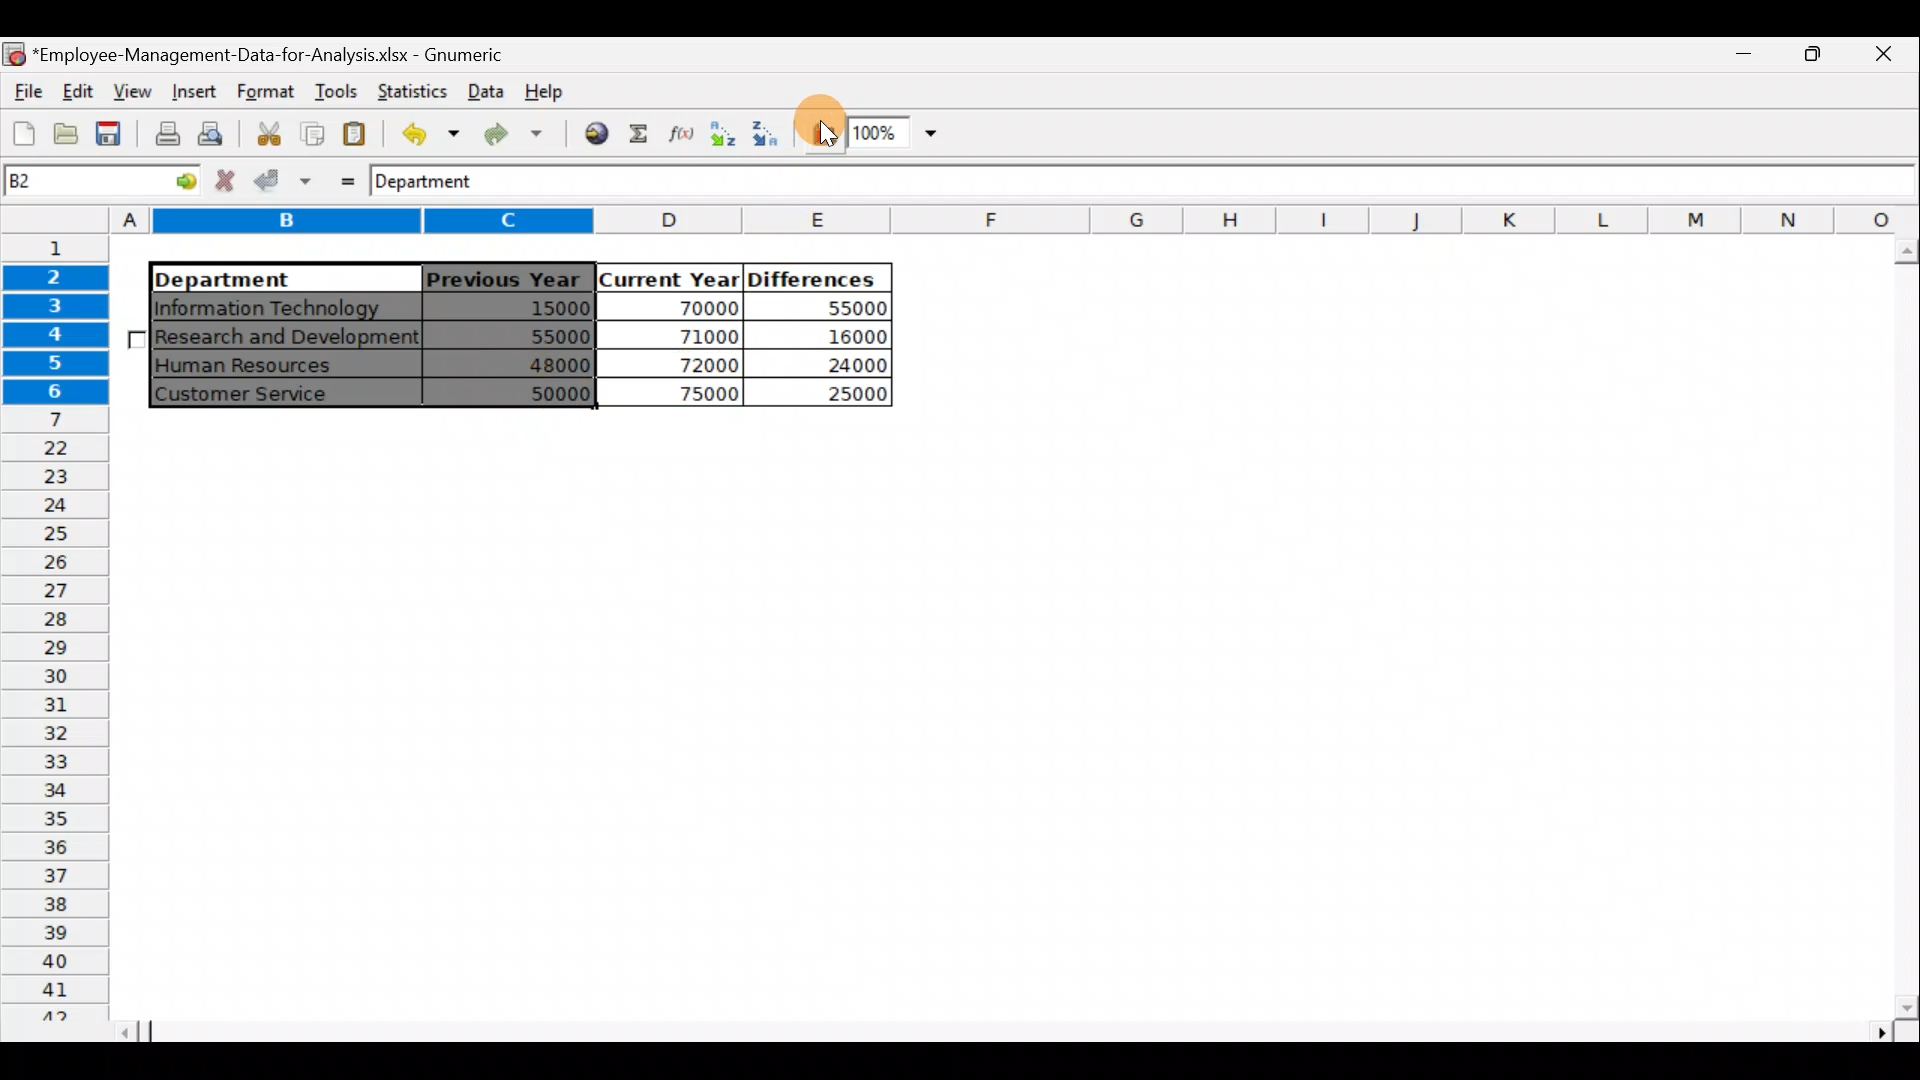 The width and height of the screenshot is (1920, 1080). I want to click on Sum into the current cell, so click(640, 132).